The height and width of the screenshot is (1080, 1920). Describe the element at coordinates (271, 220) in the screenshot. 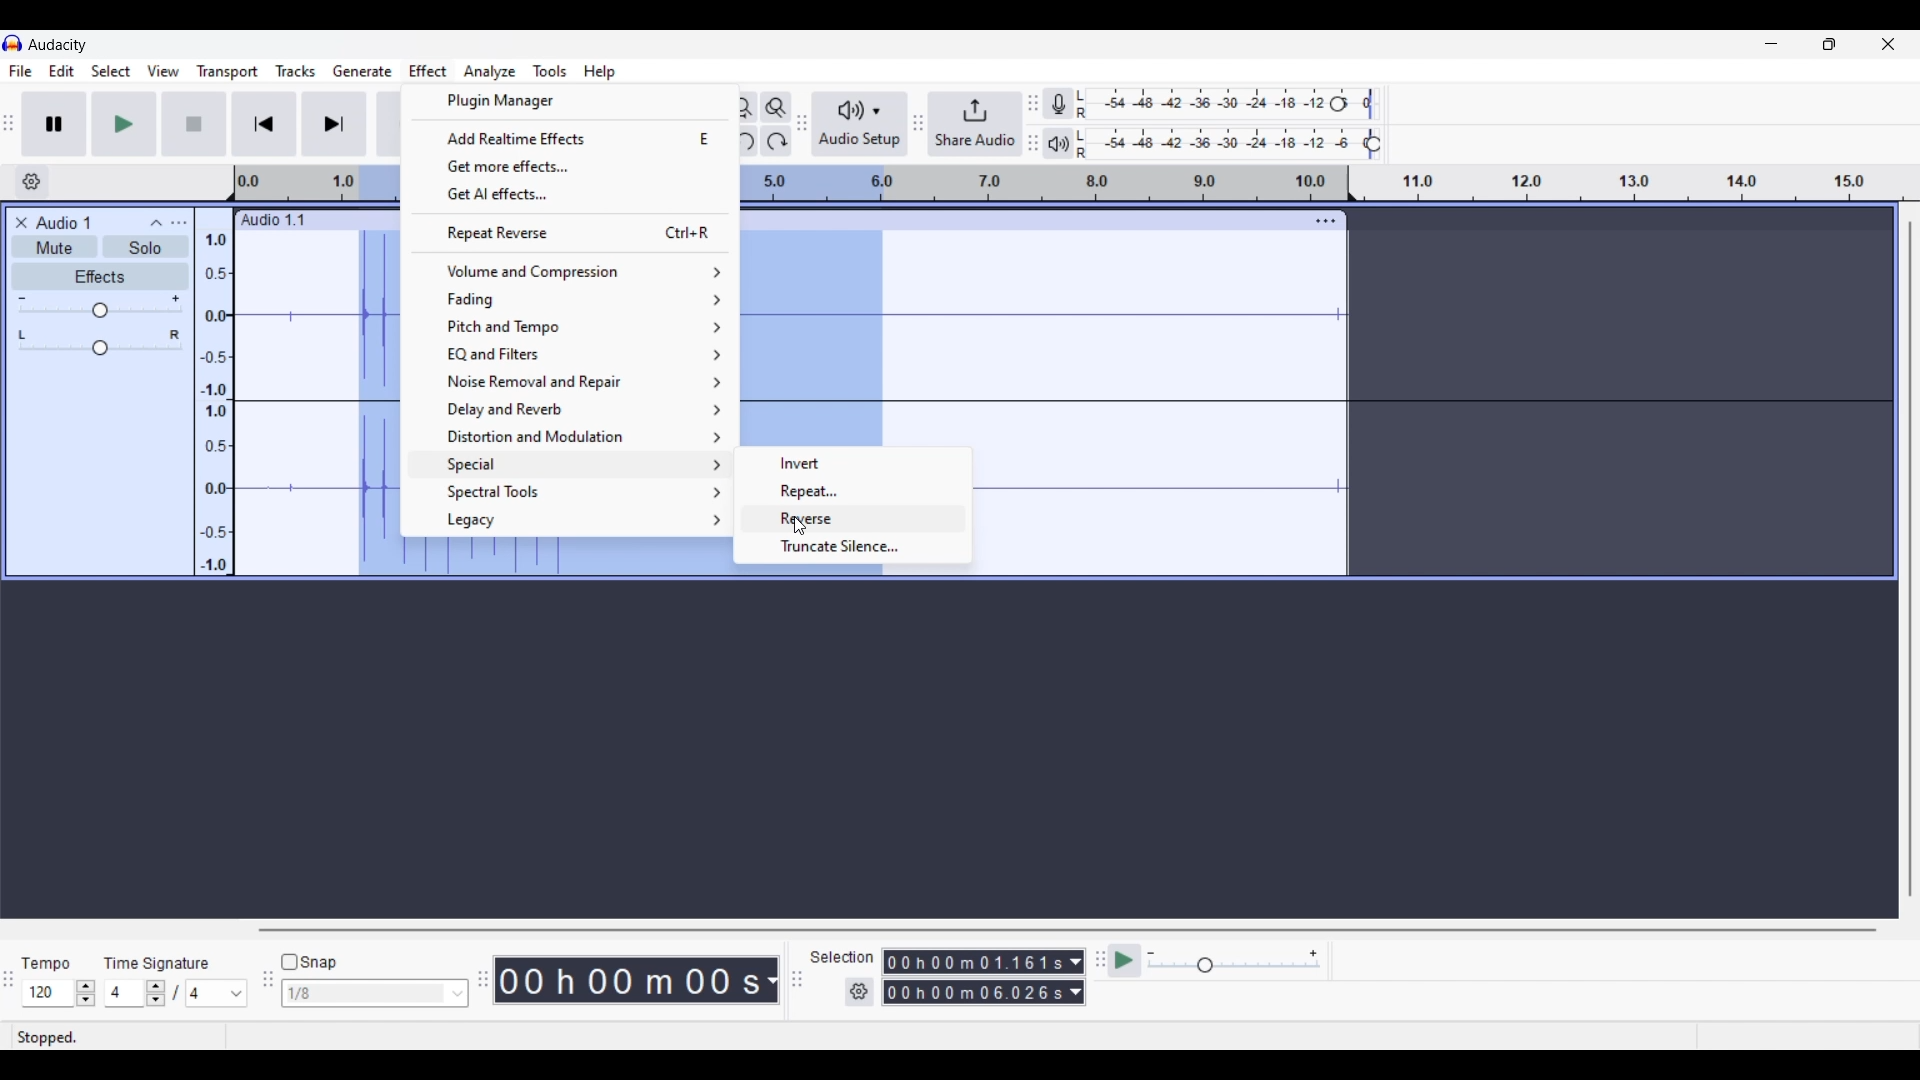

I see `Name of recorded audio` at that location.